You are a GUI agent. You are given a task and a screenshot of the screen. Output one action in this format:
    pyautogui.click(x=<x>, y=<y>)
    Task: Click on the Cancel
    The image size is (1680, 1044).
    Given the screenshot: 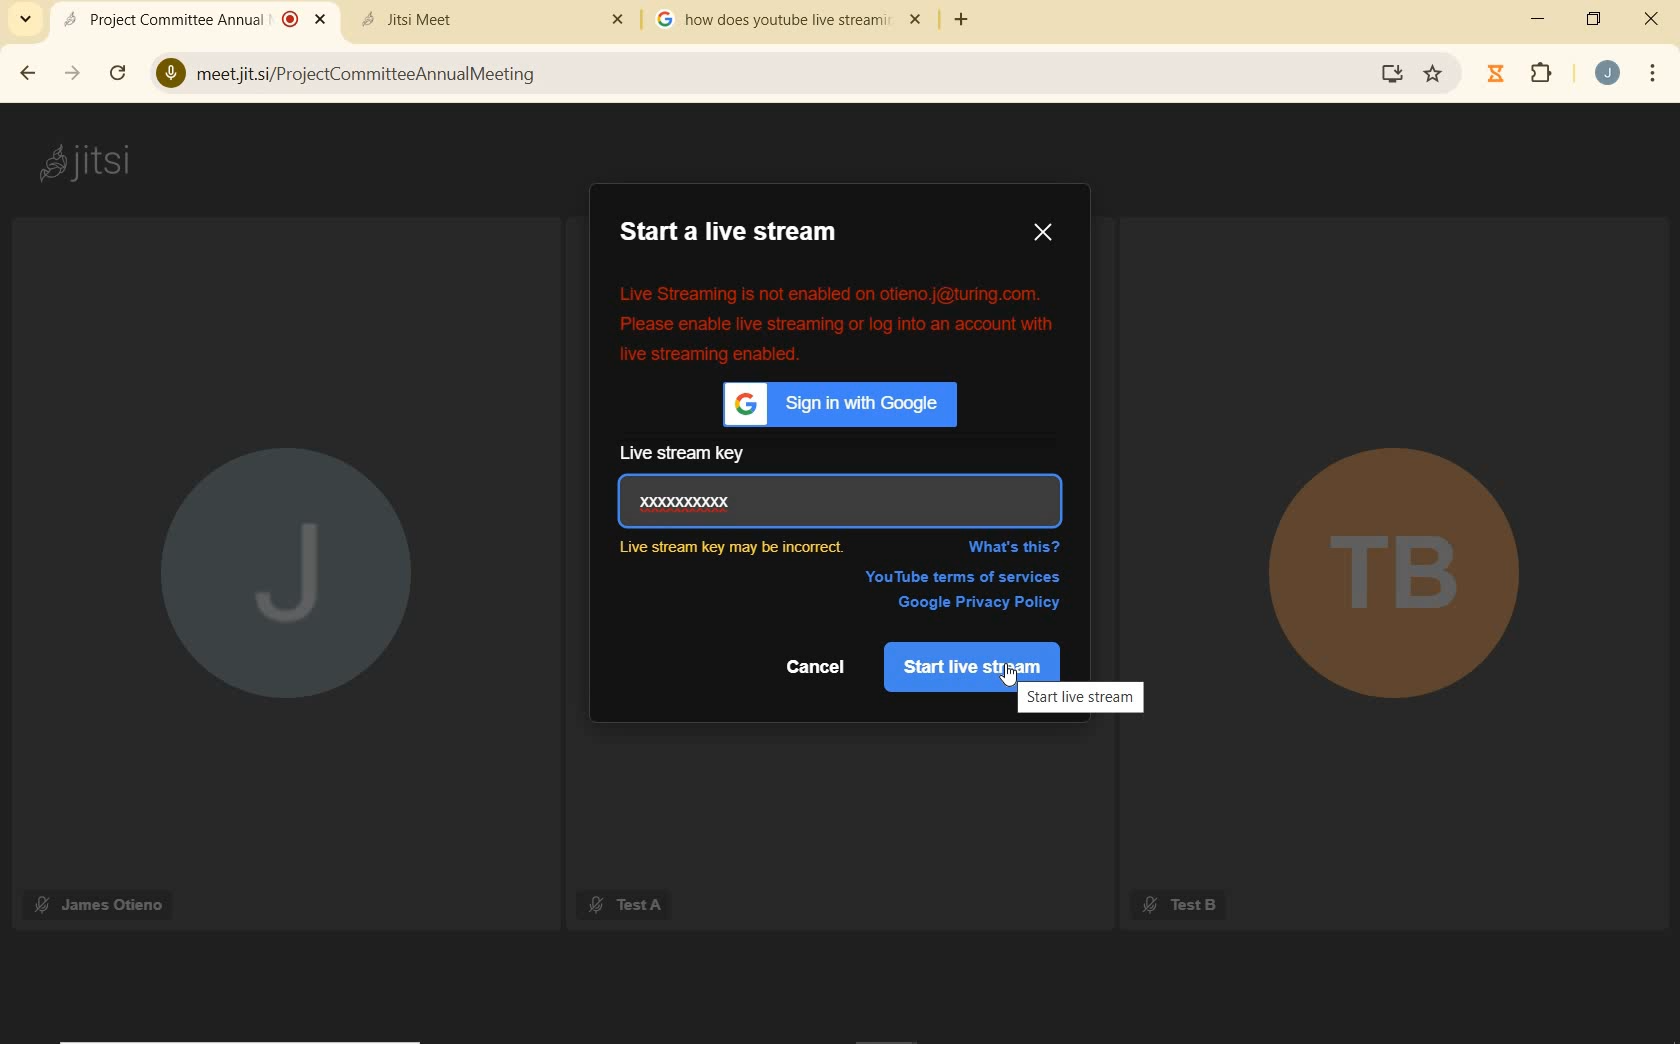 What is the action you would take?
    pyautogui.click(x=819, y=666)
    